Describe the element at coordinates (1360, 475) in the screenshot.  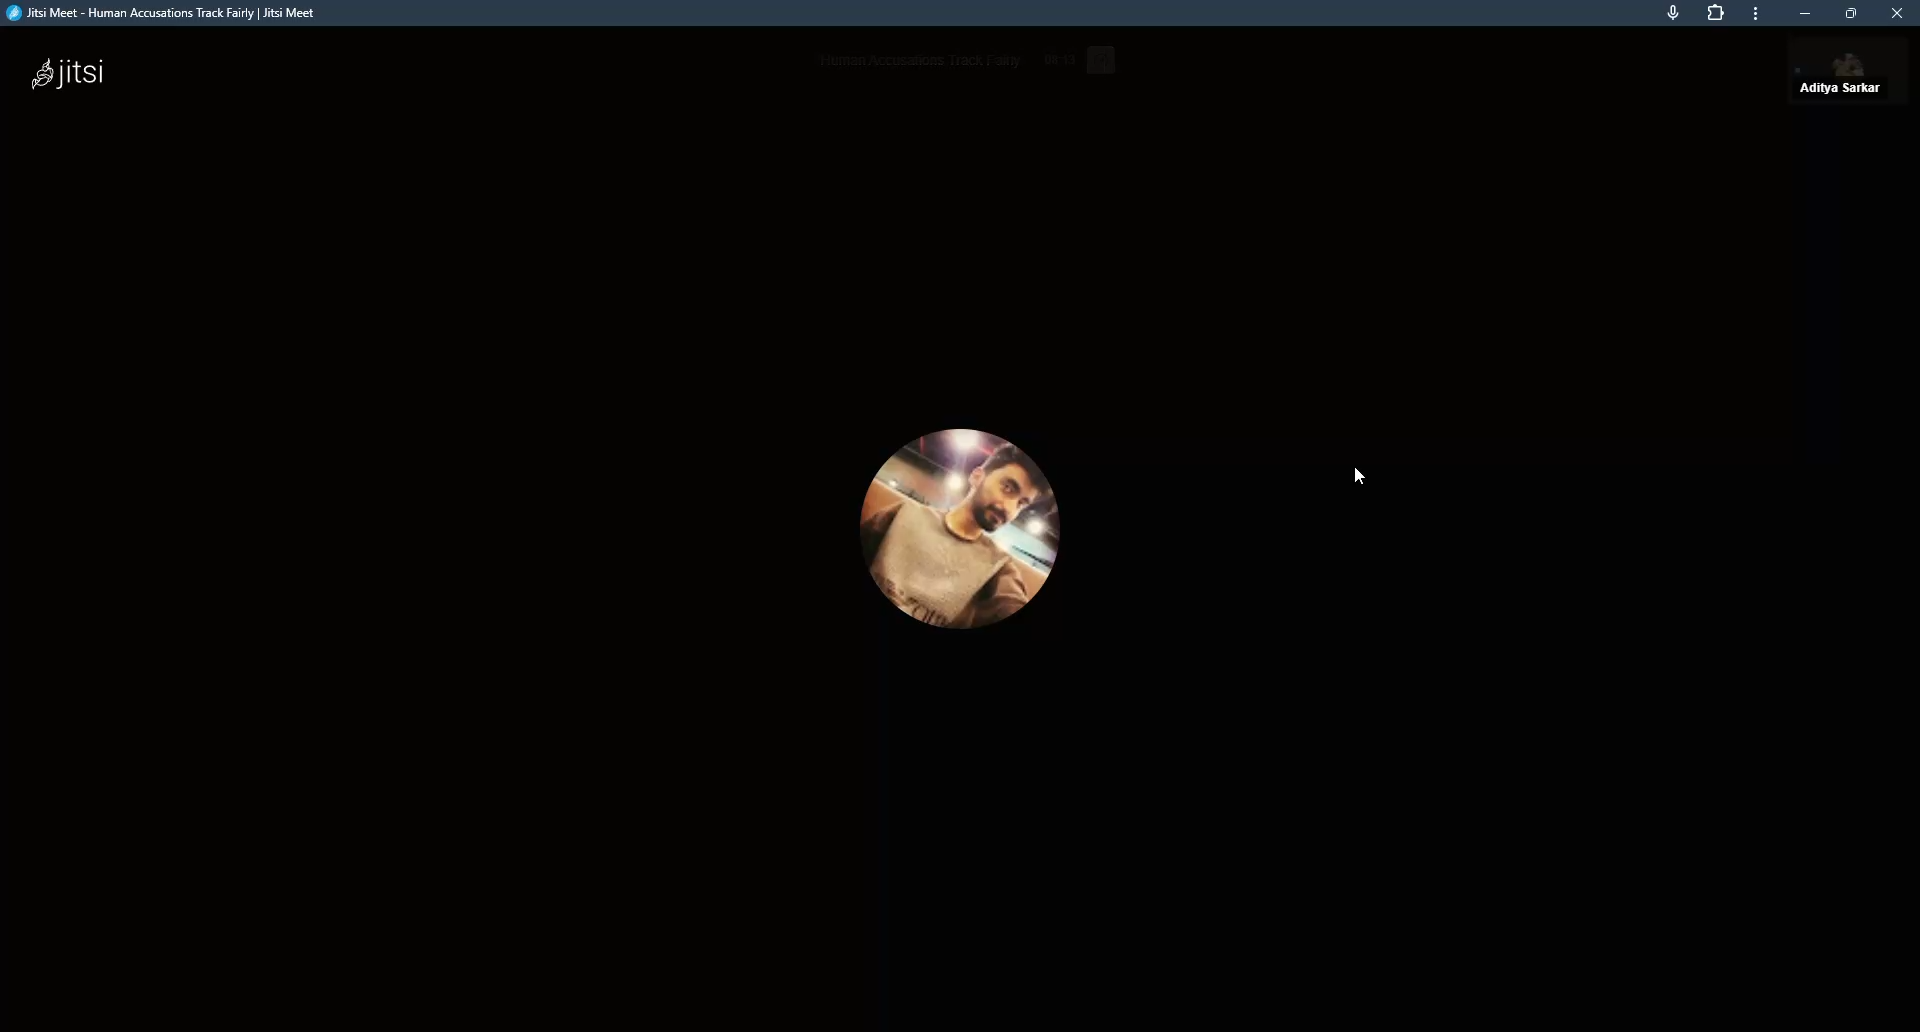
I see `cursor` at that location.